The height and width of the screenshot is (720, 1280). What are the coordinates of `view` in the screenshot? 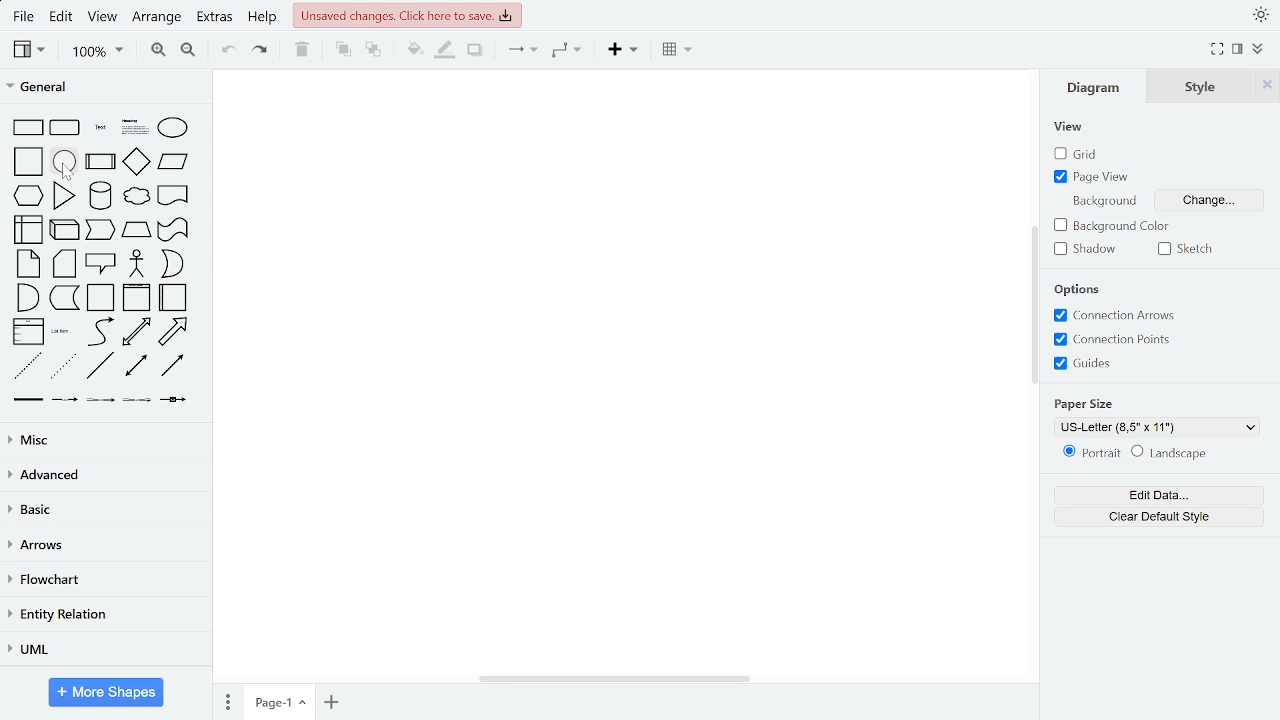 It's located at (103, 19).